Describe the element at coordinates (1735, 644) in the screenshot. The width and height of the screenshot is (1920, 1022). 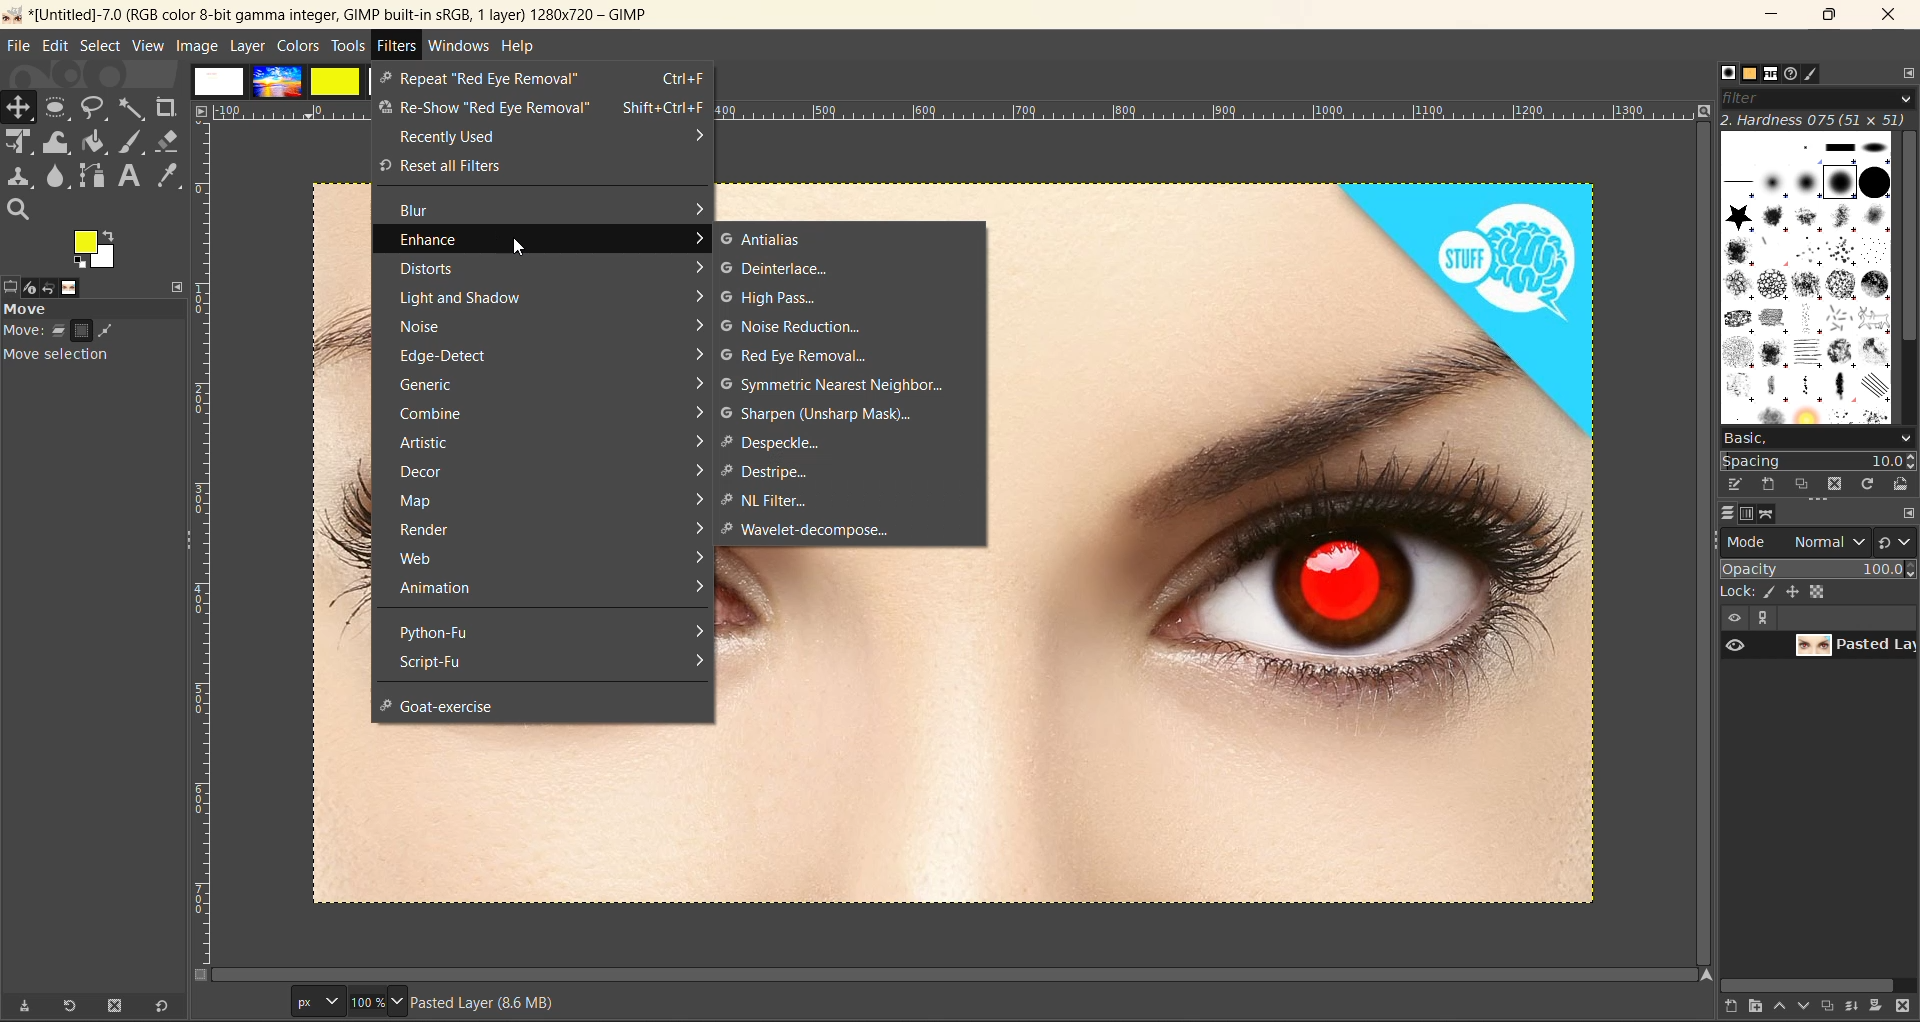
I see `preview` at that location.